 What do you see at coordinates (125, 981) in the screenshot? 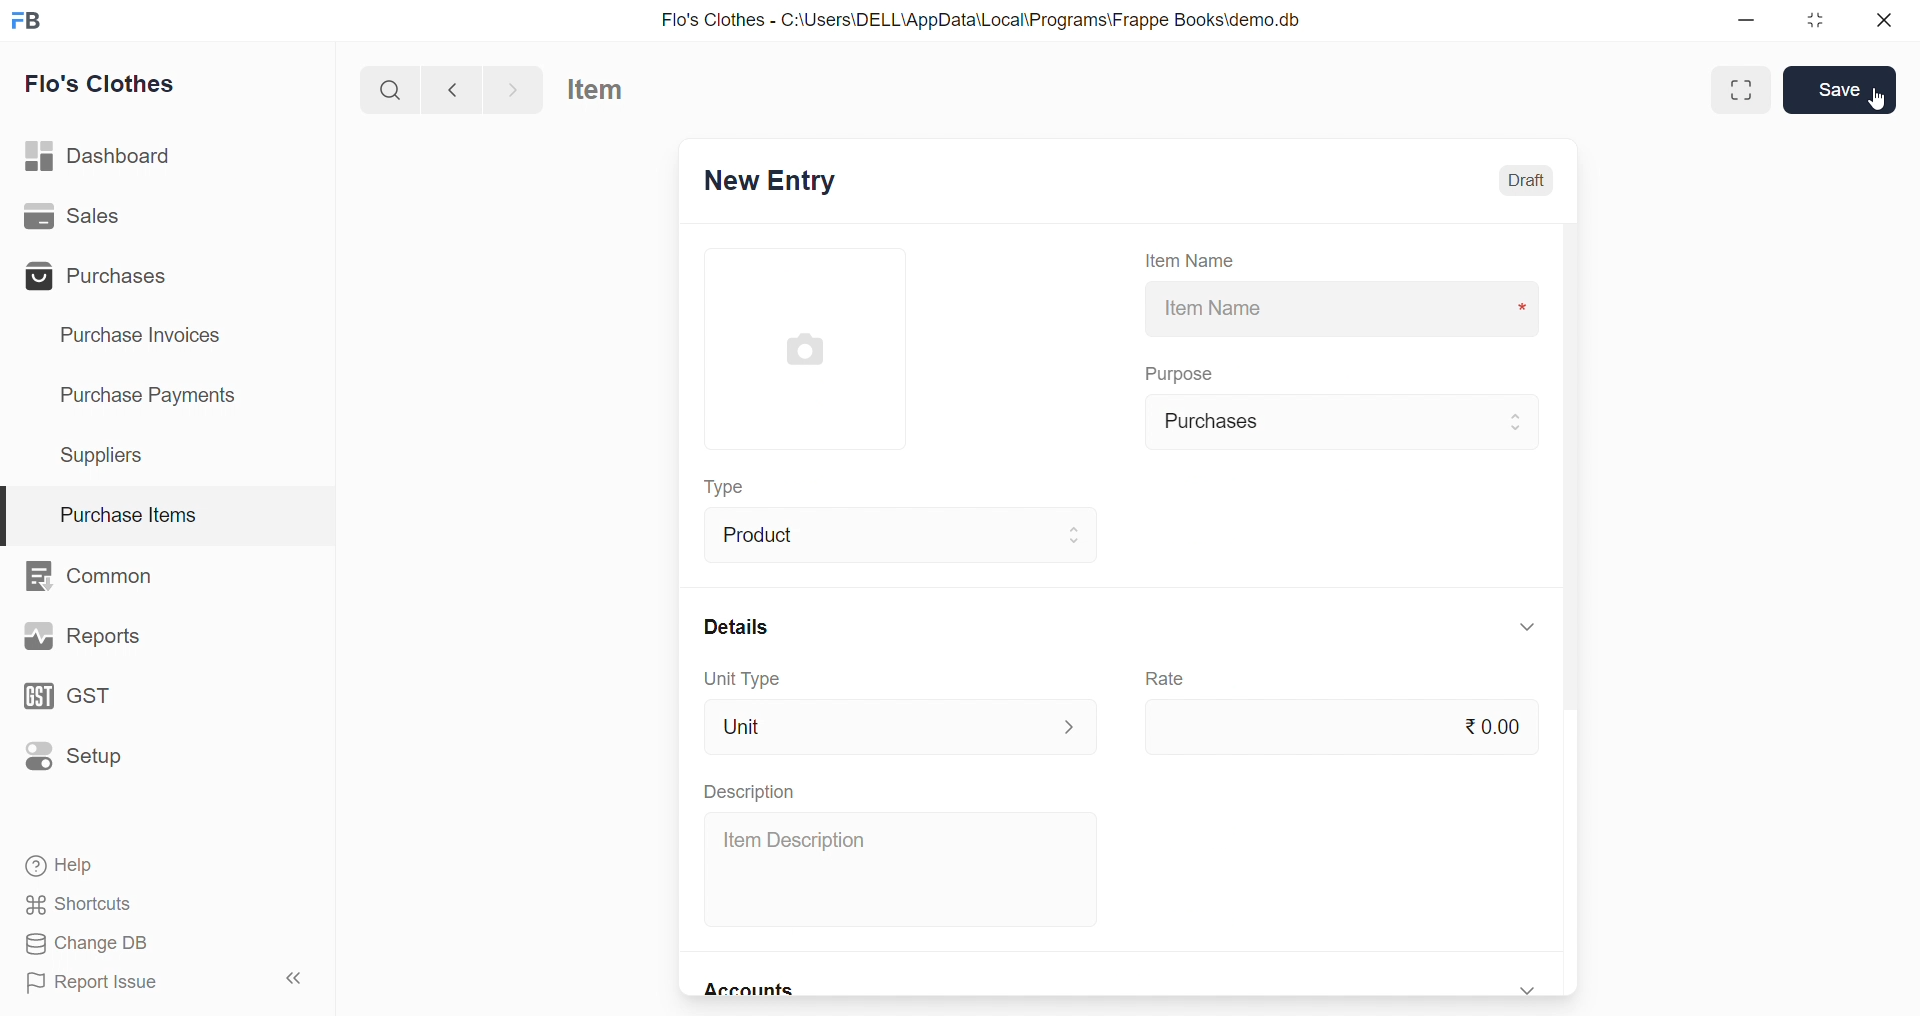
I see `Report Issue` at bounding box center [125, 981].